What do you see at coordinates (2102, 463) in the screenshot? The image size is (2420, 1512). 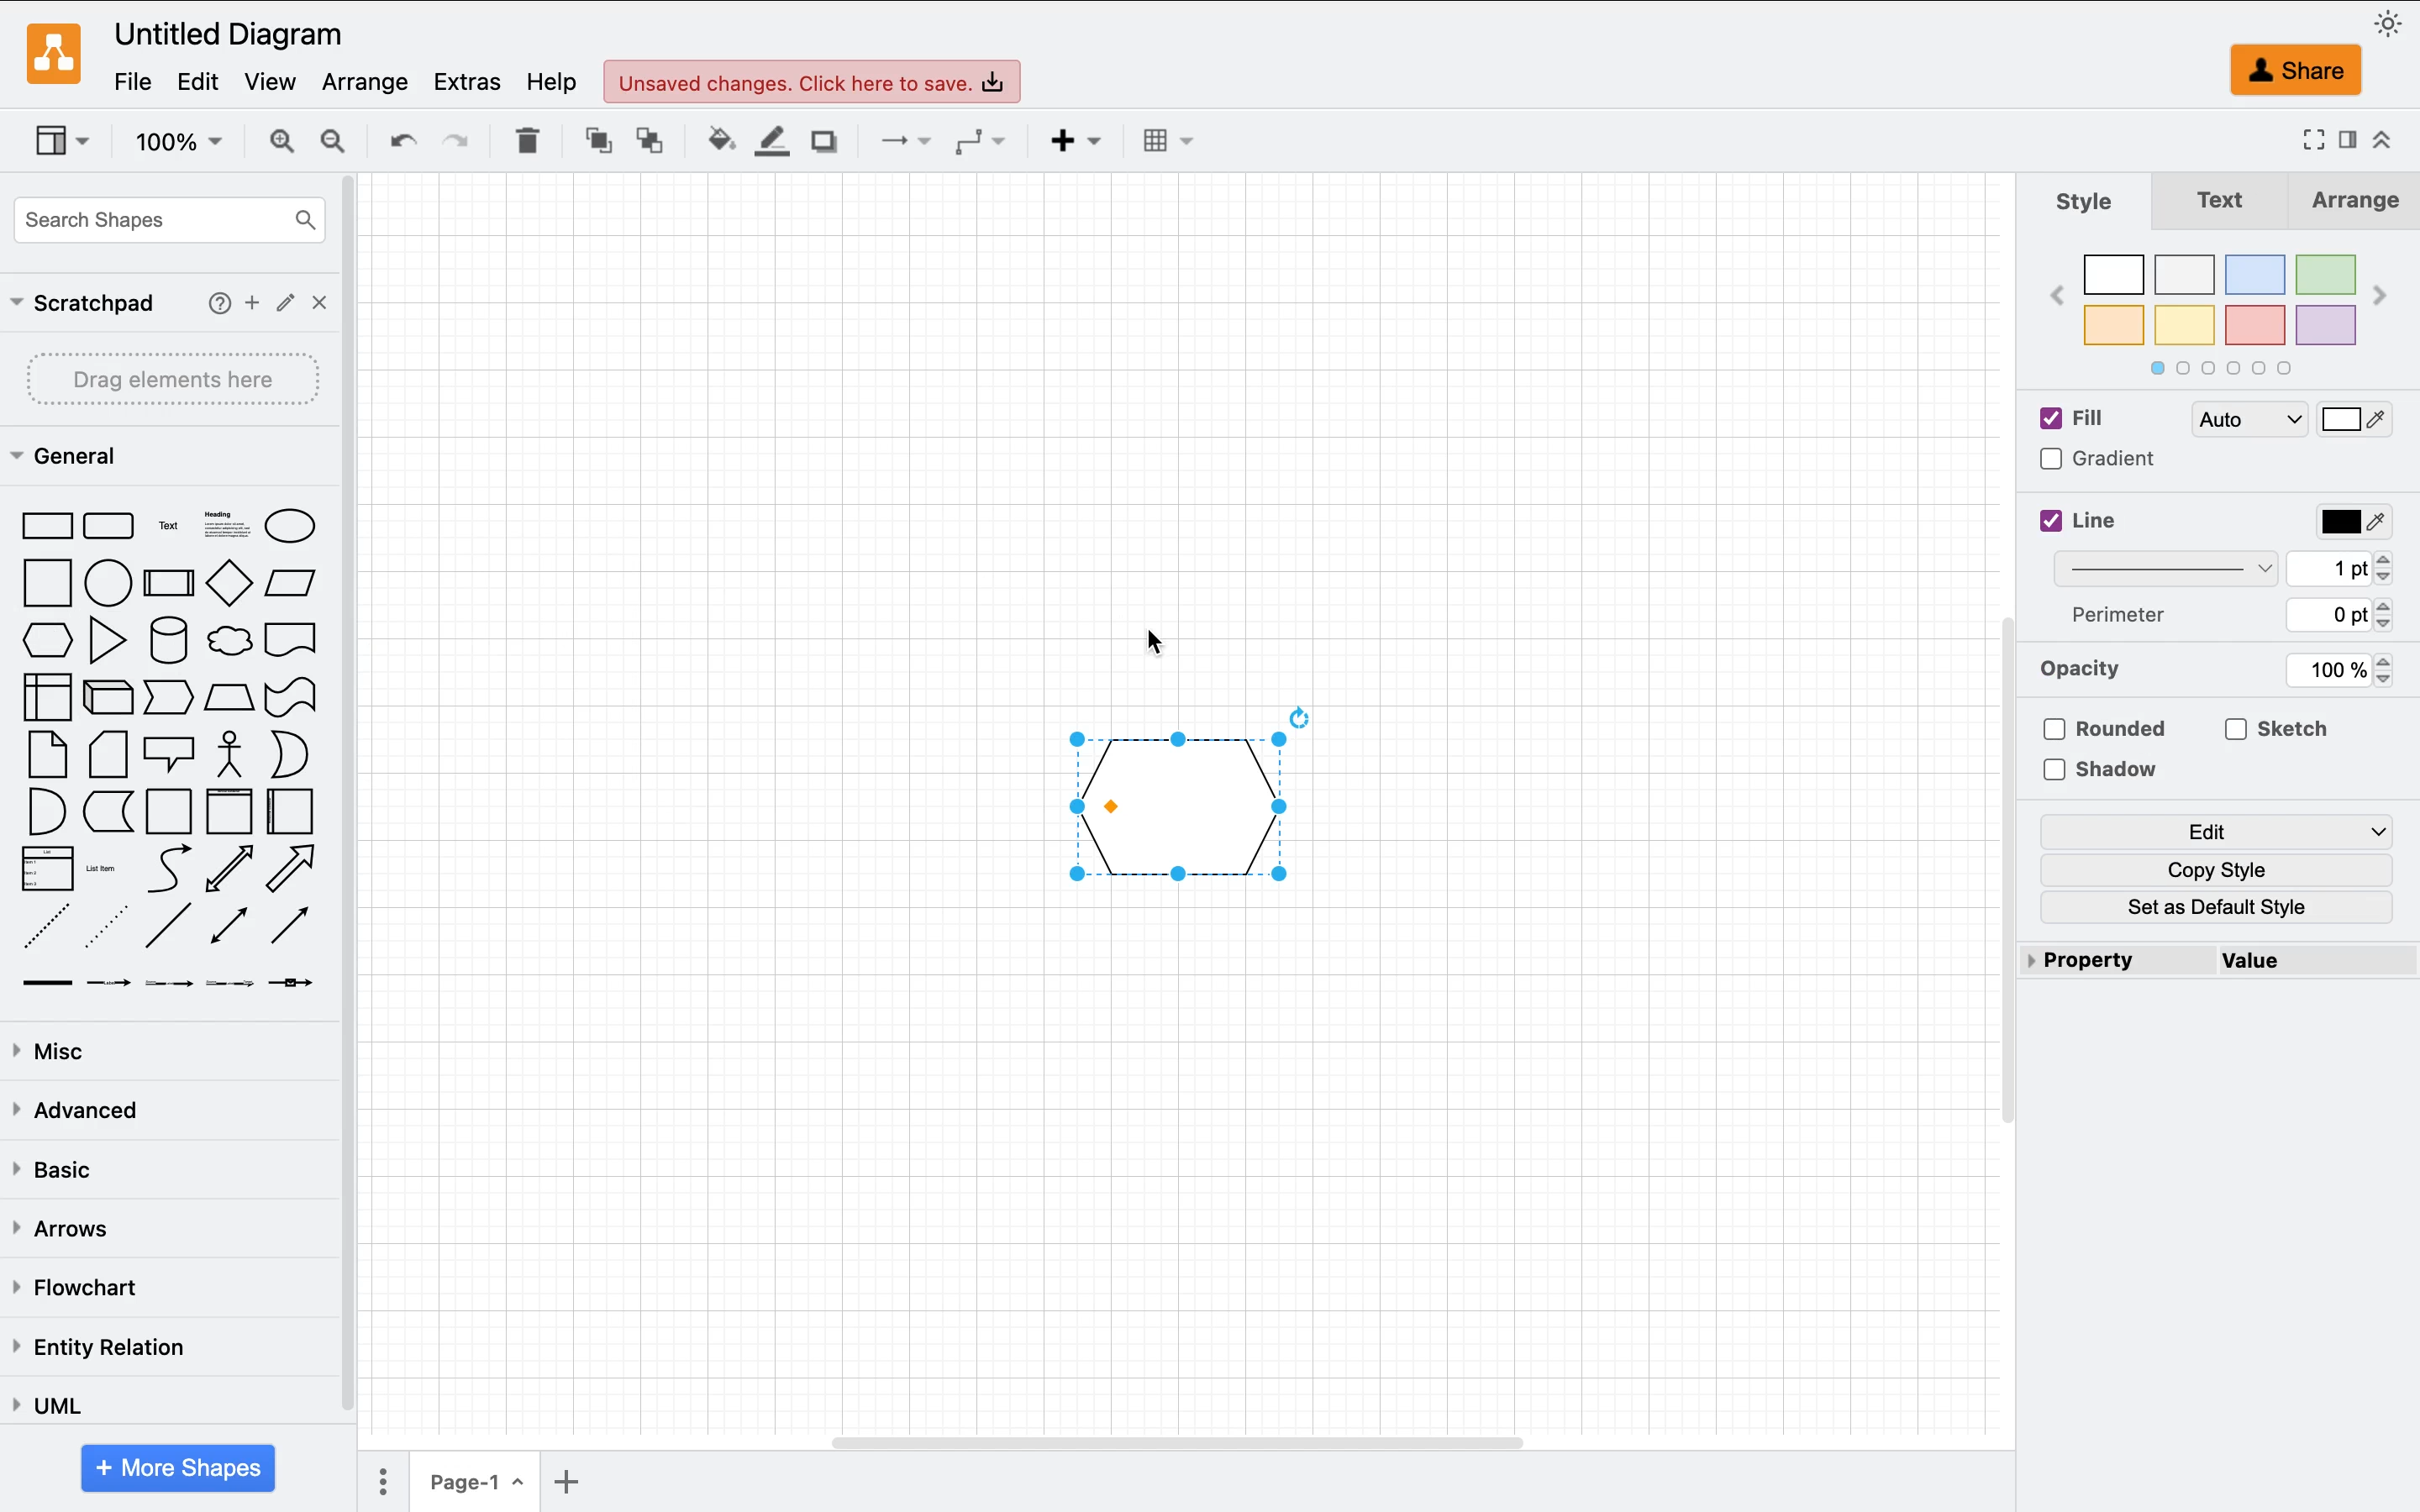 I see `Gradient` at bounding box center [2102, 463].